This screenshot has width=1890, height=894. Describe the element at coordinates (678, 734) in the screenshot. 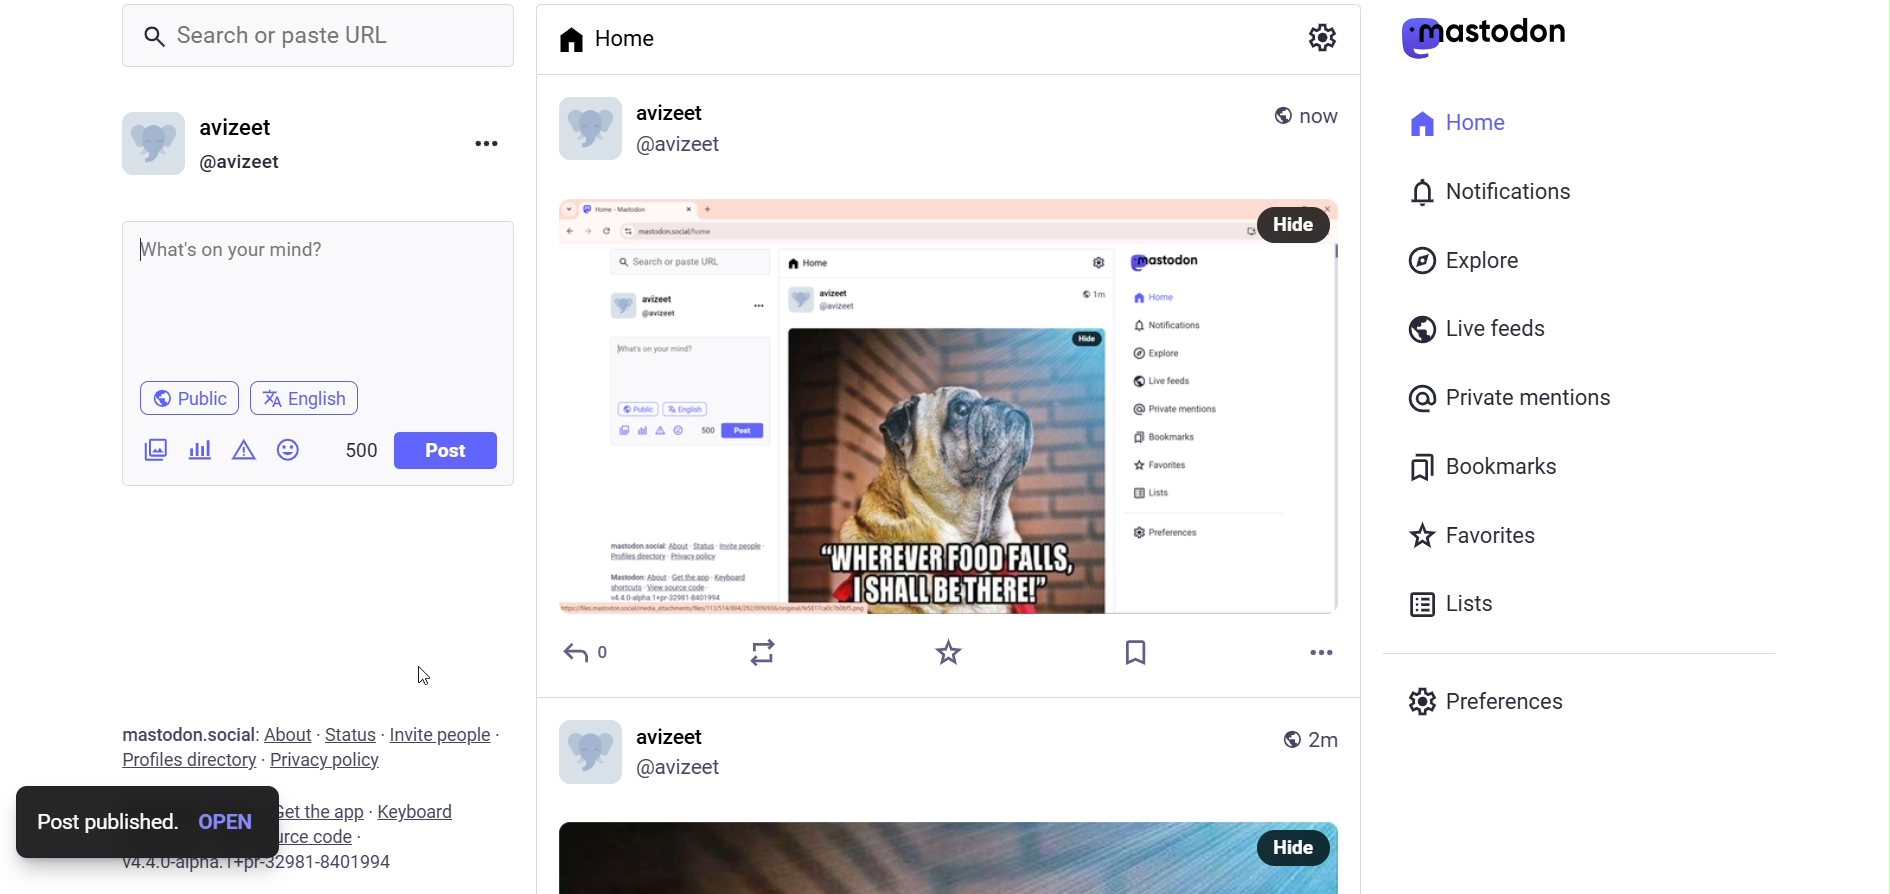

I see `avizeet` at that location.